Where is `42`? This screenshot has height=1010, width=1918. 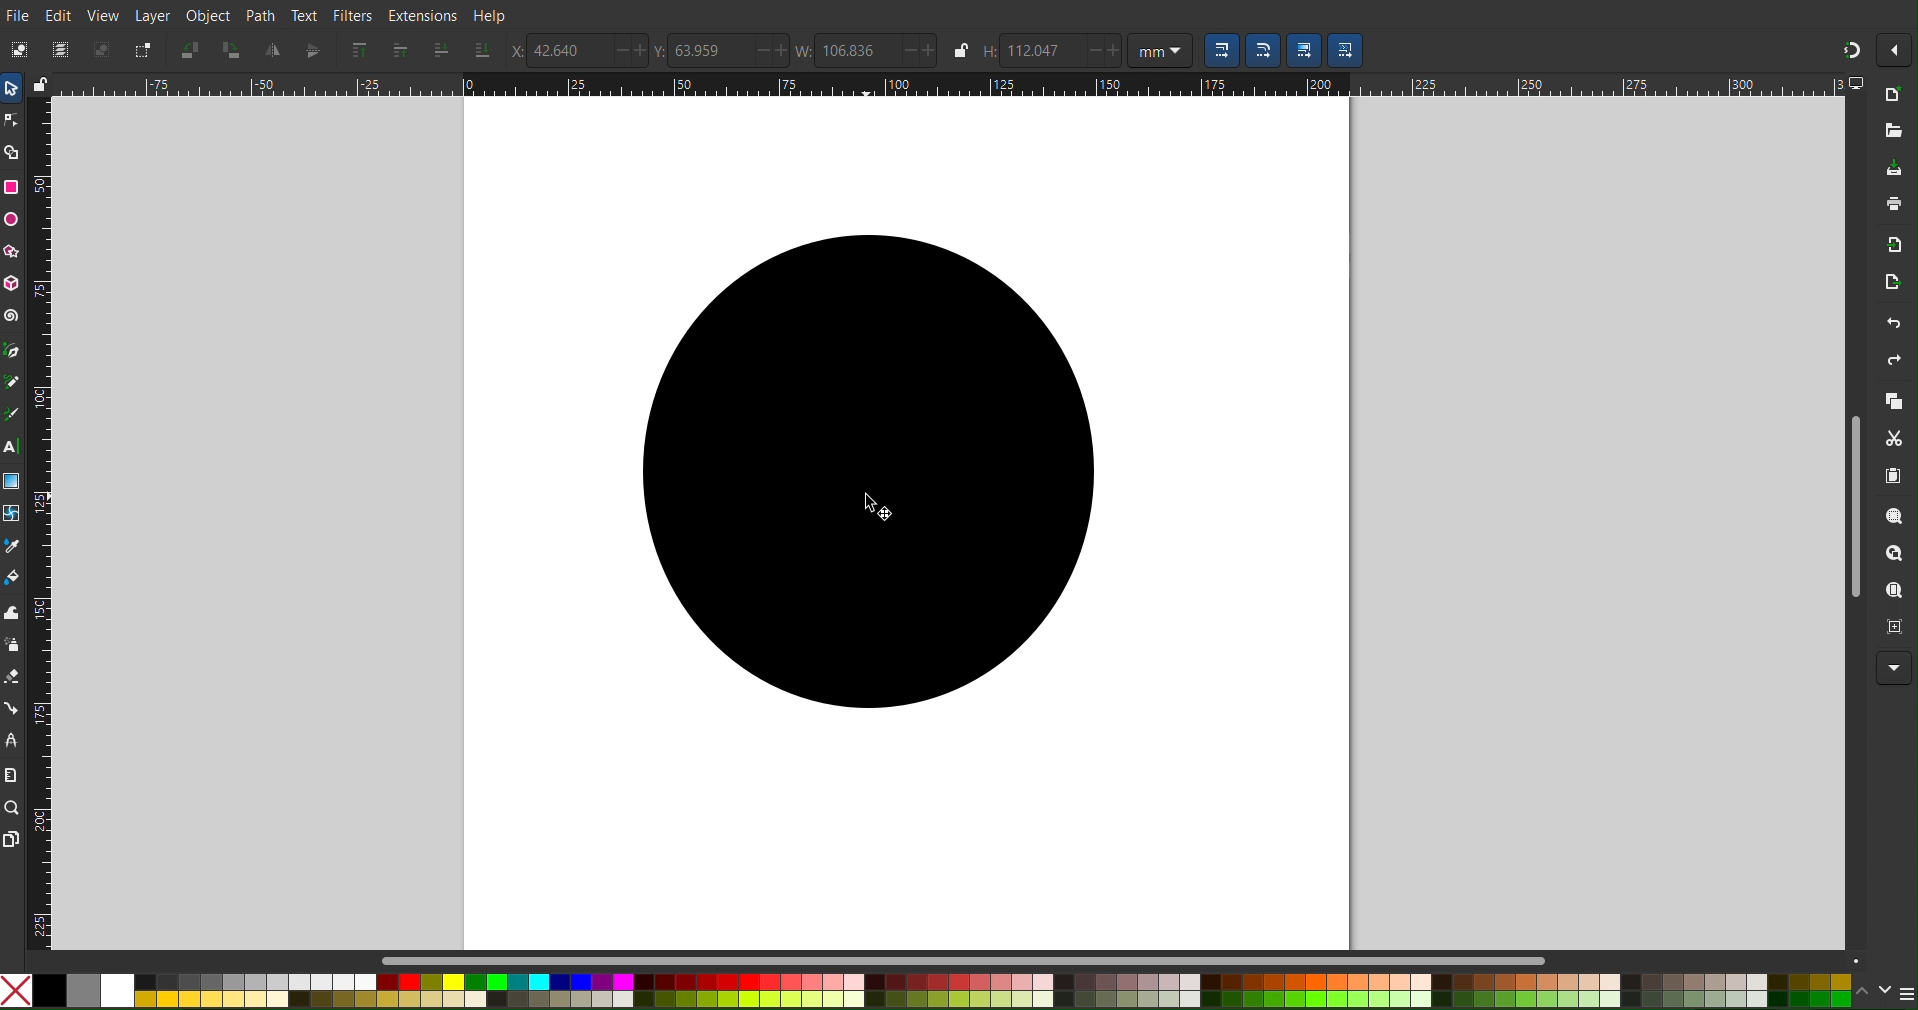 42 is located at coordinates (566, 49).